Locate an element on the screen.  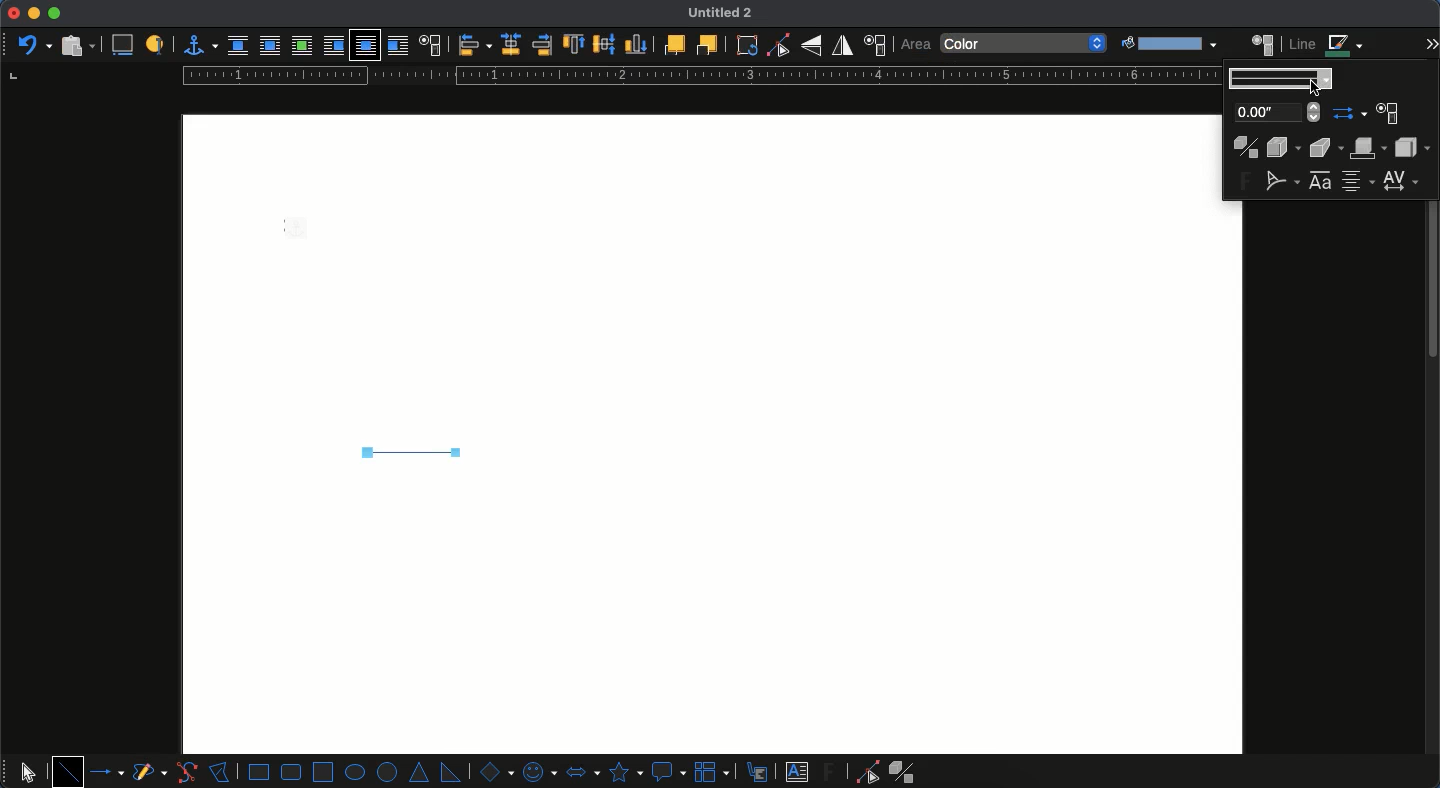
text box is located at coordinates (797, 772).